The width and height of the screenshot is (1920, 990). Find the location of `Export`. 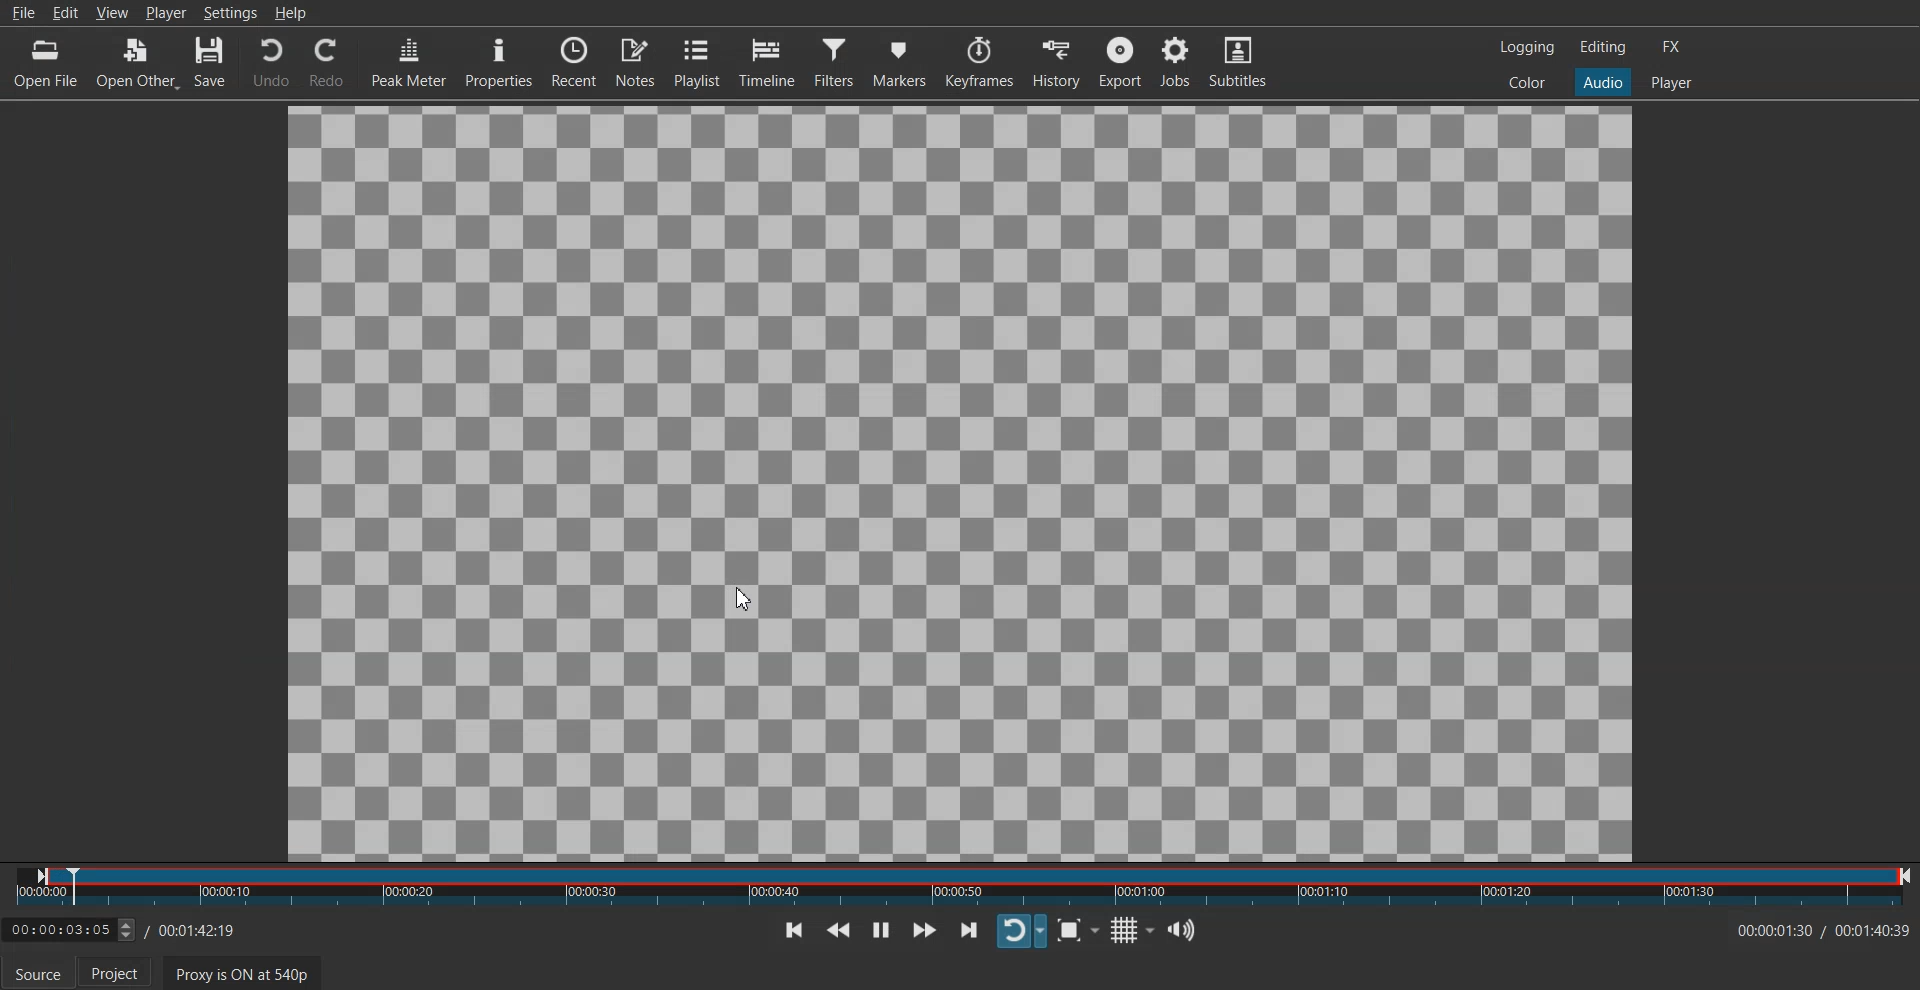

Export is located at coordinates (1122, 61).